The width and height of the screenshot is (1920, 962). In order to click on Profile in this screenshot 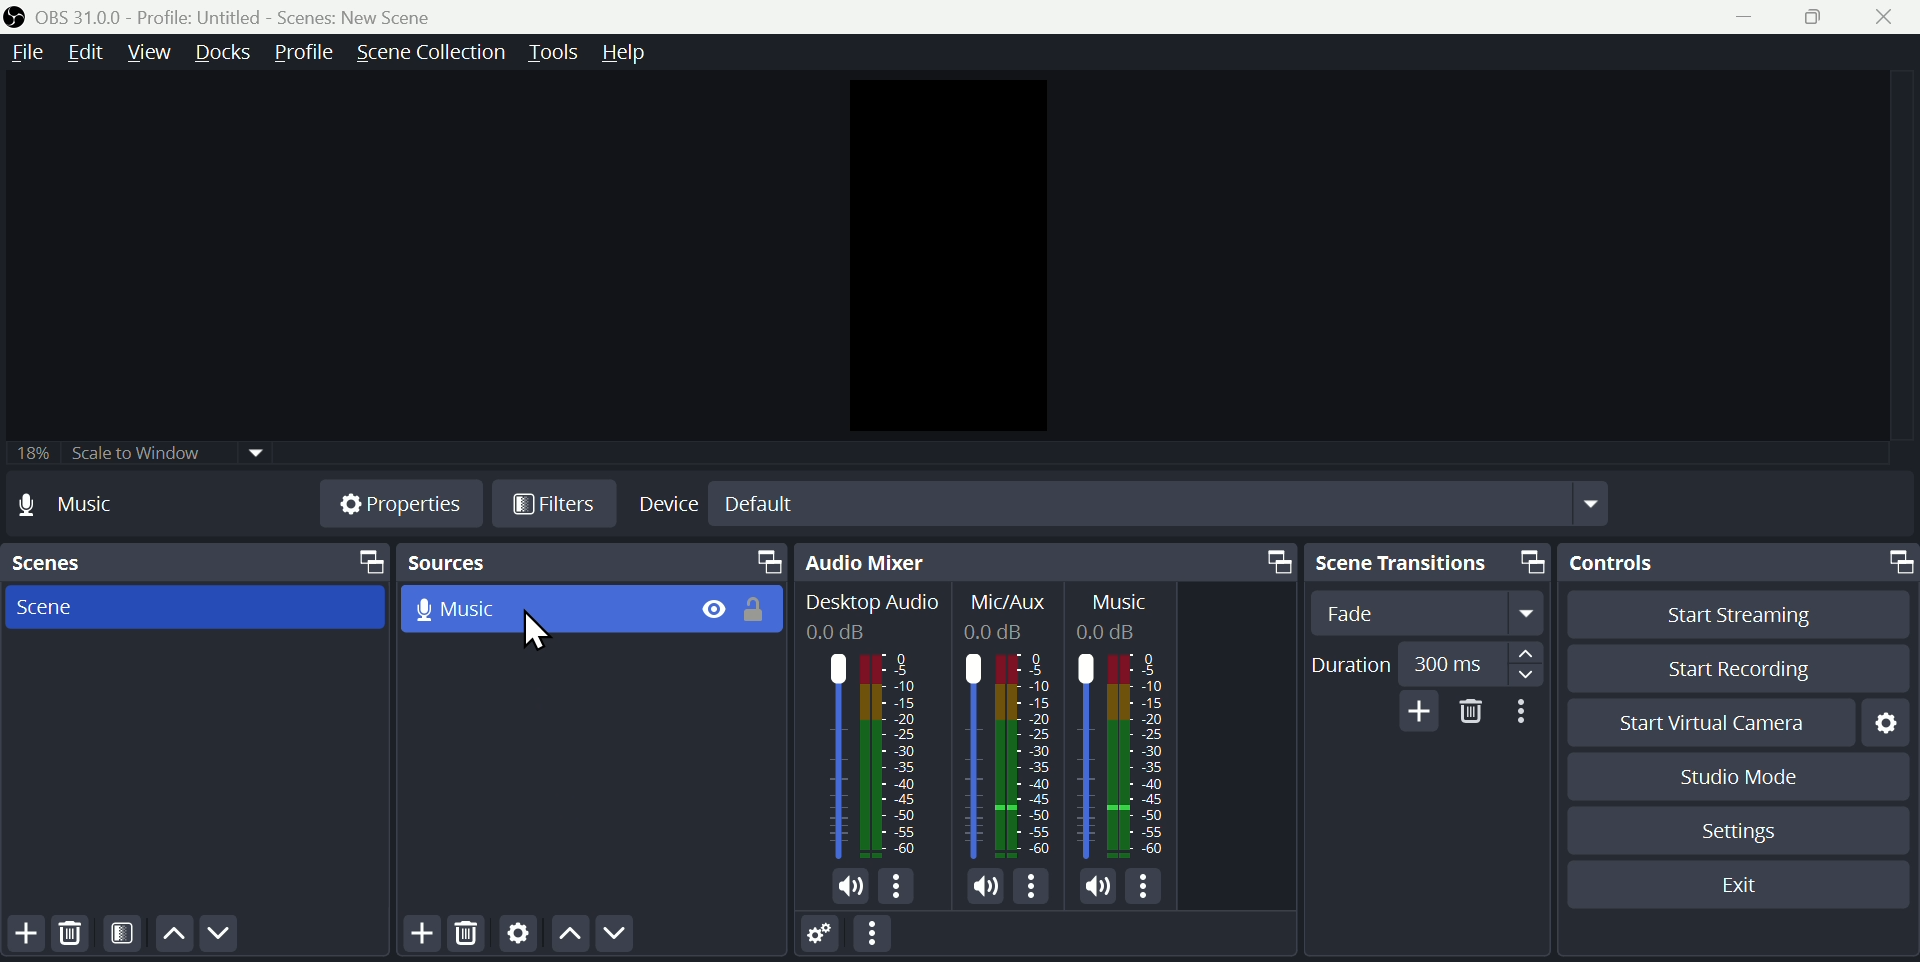, I will do `click(303, 50)`.